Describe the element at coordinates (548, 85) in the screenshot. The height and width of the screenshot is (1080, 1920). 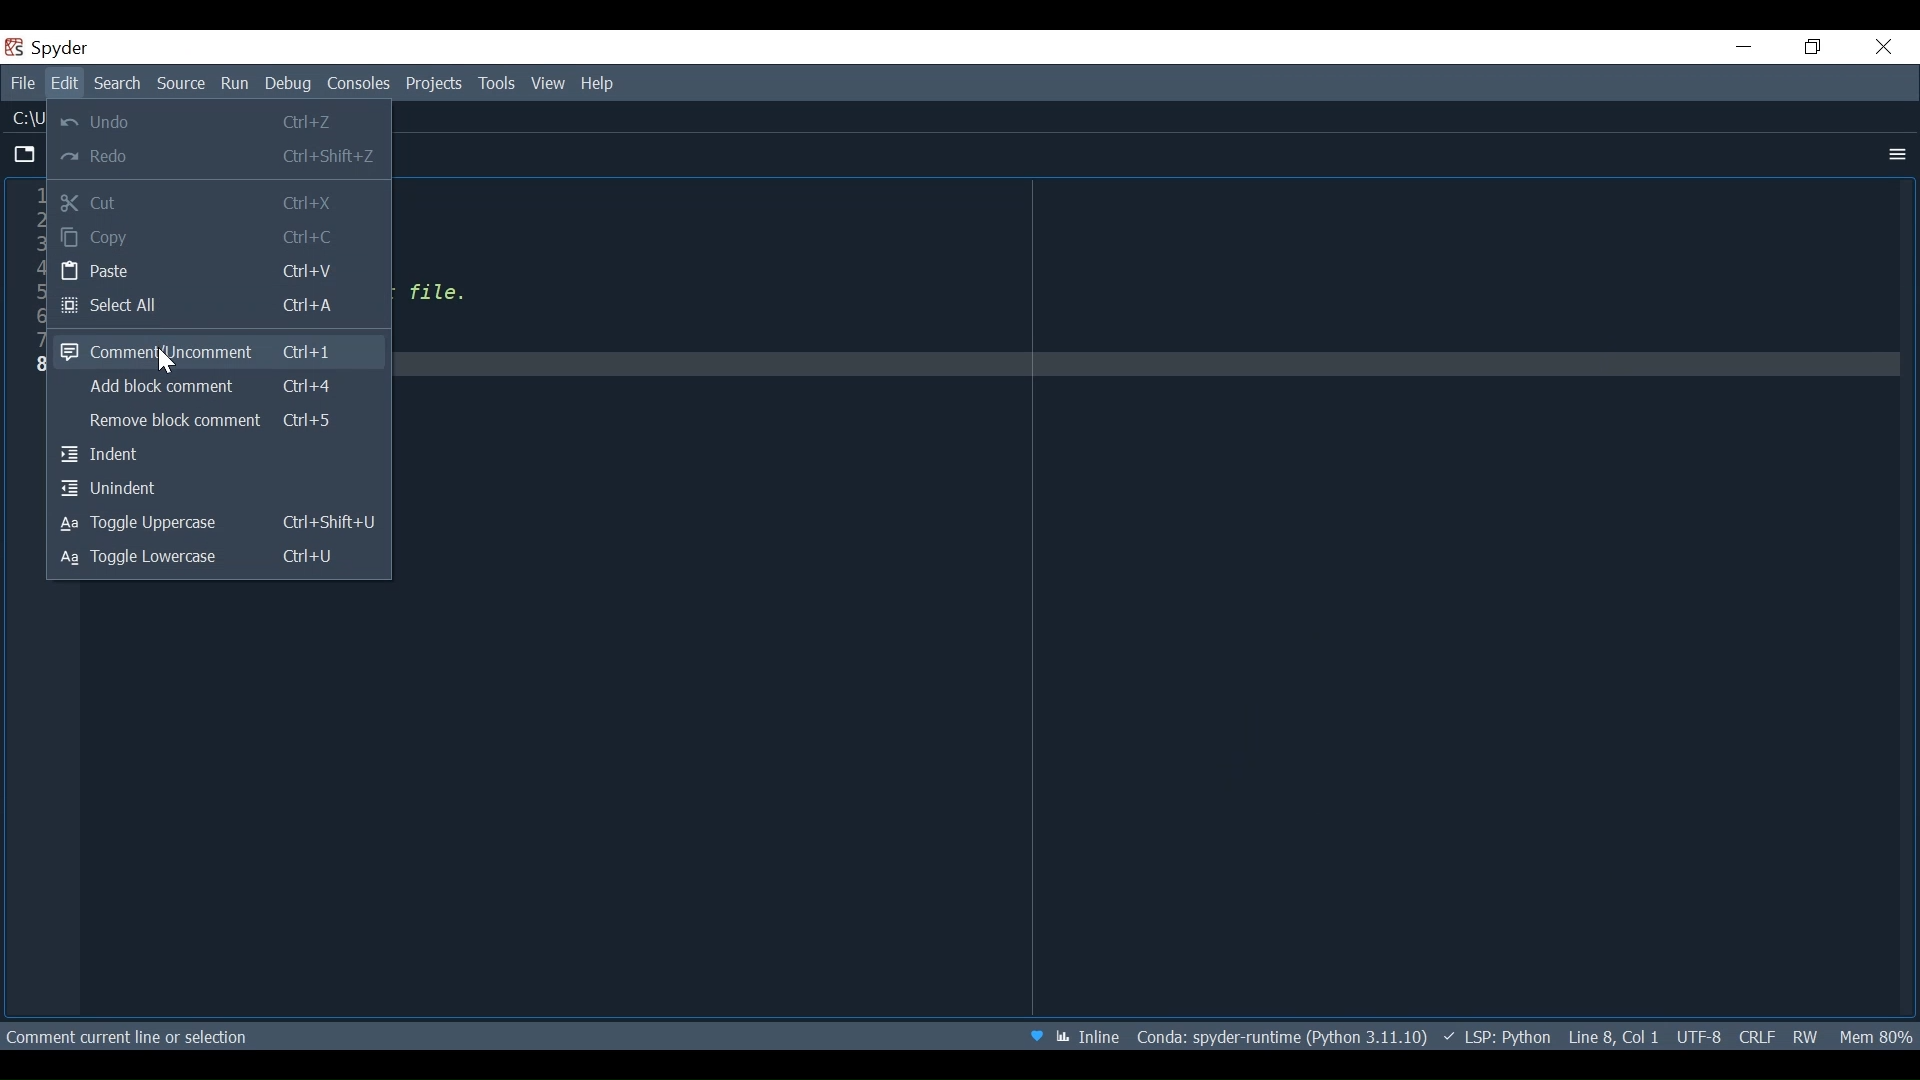
I see `View` at that location.